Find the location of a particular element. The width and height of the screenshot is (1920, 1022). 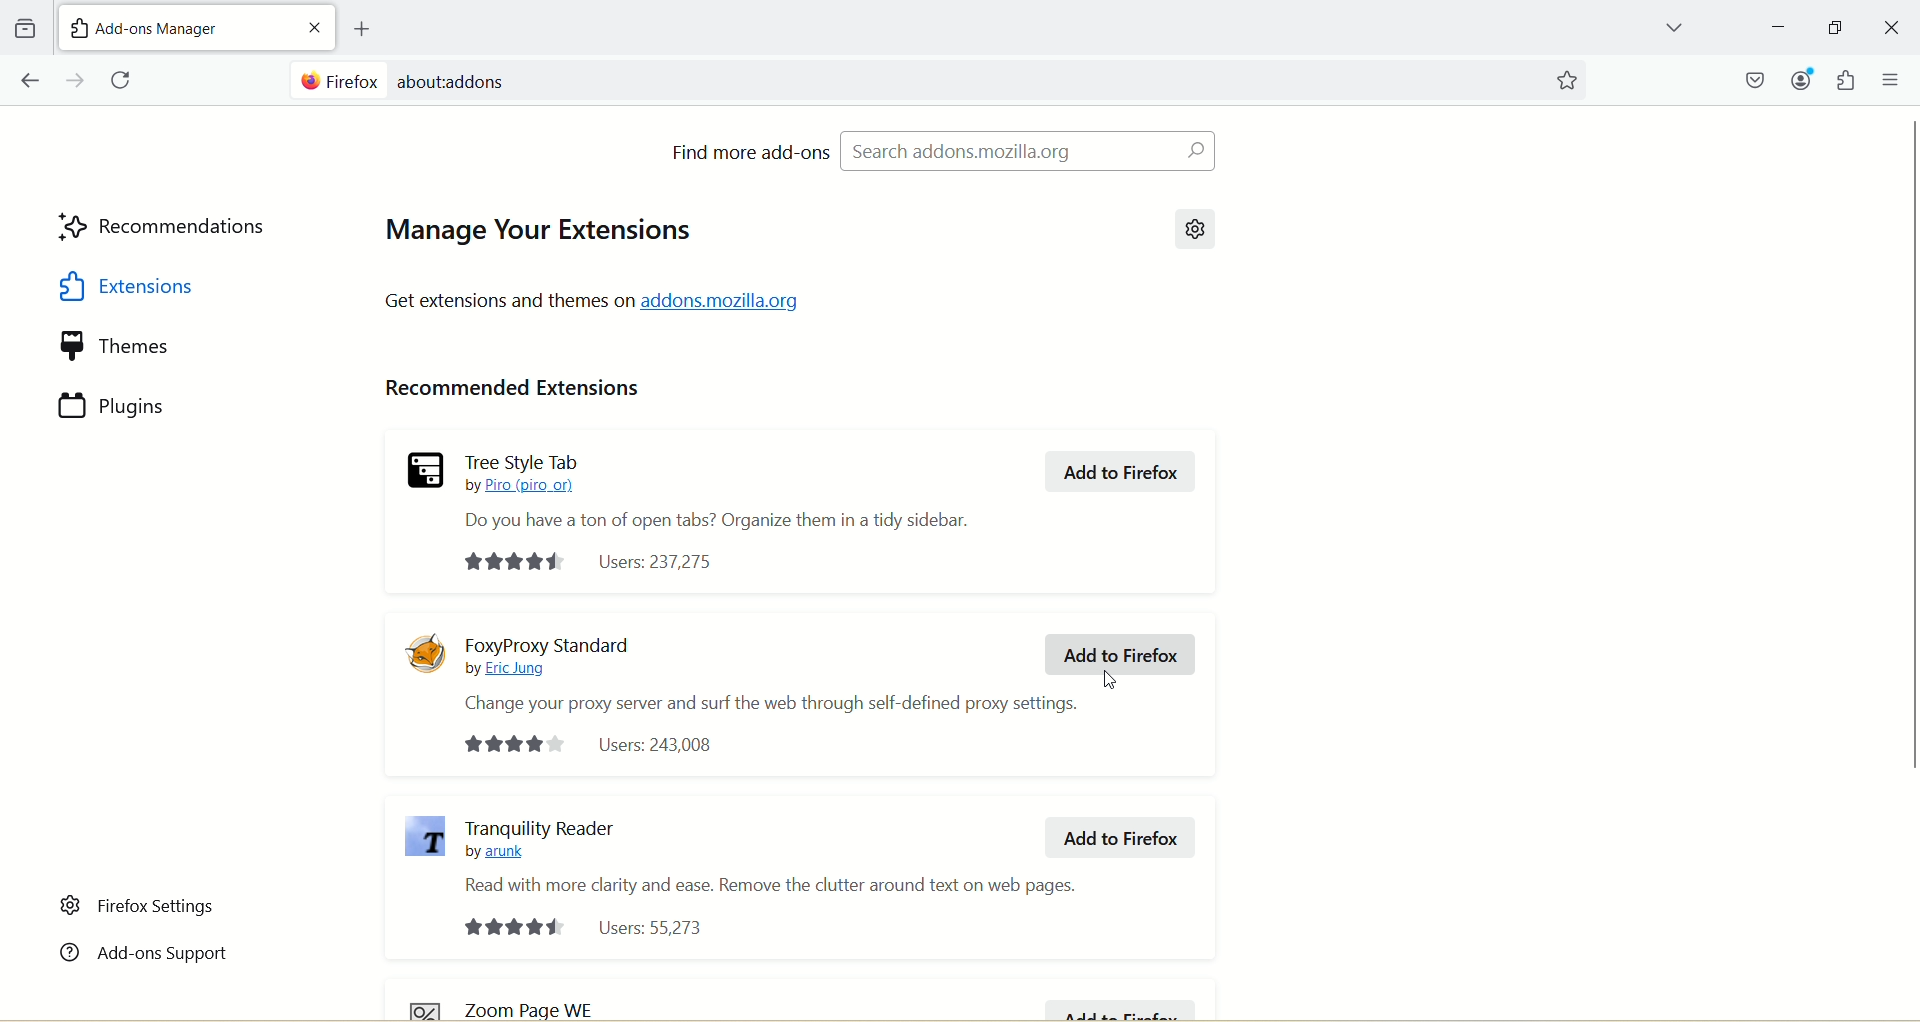

Find more add ons is located at coordinates (750, 151).